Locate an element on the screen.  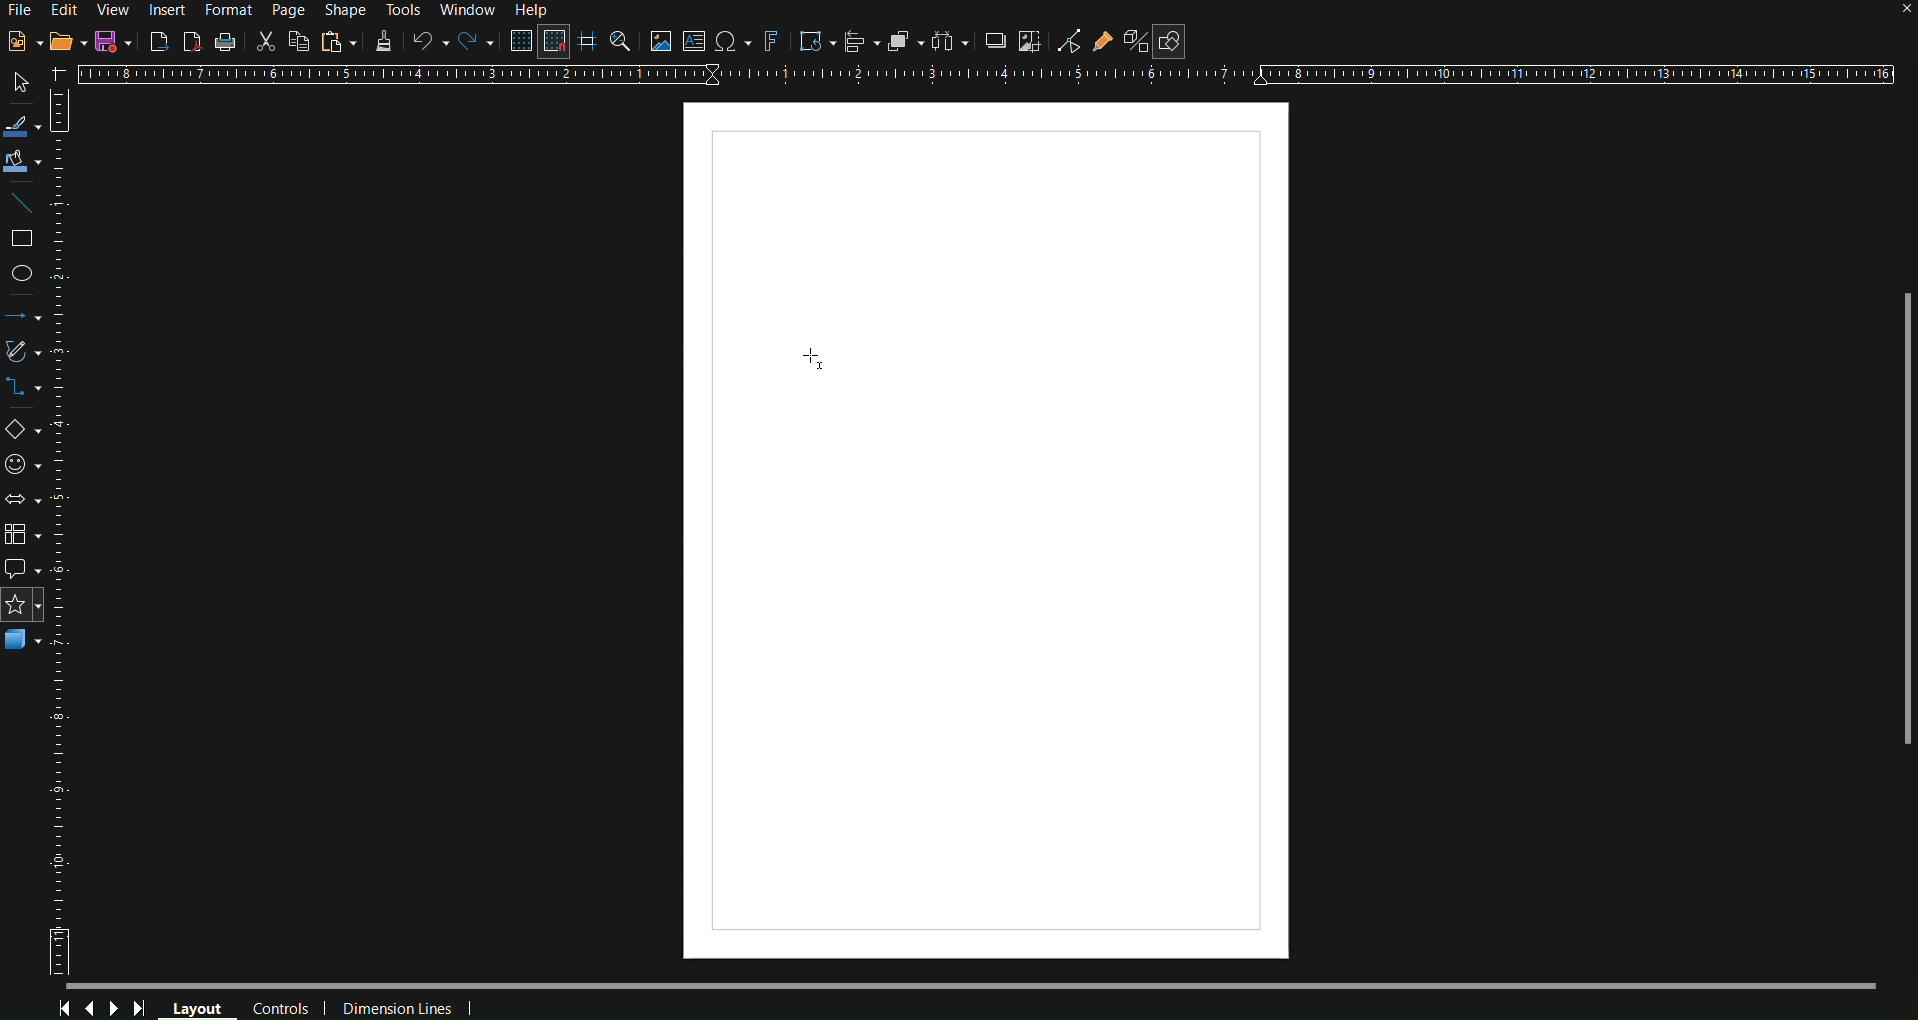
3D Objects is located at coordinates (24, 646).